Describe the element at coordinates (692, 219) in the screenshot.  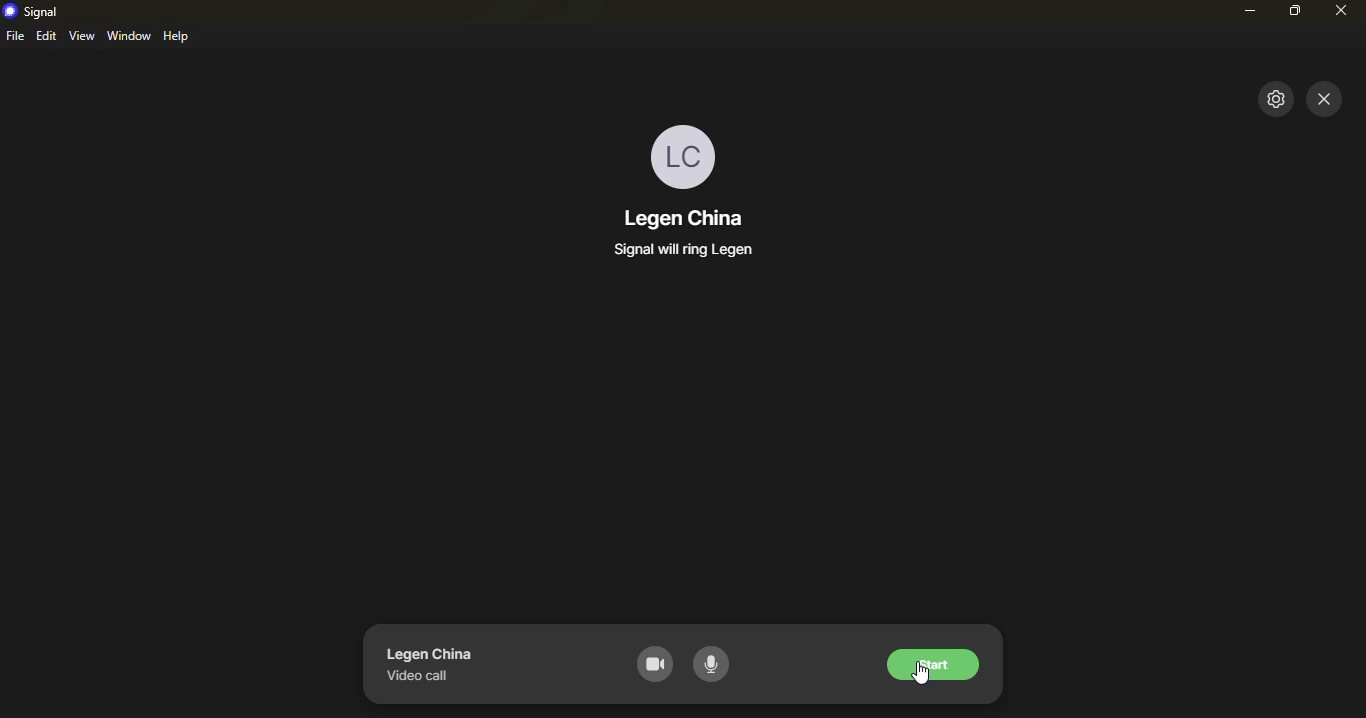
I see `Legen China` at that location.